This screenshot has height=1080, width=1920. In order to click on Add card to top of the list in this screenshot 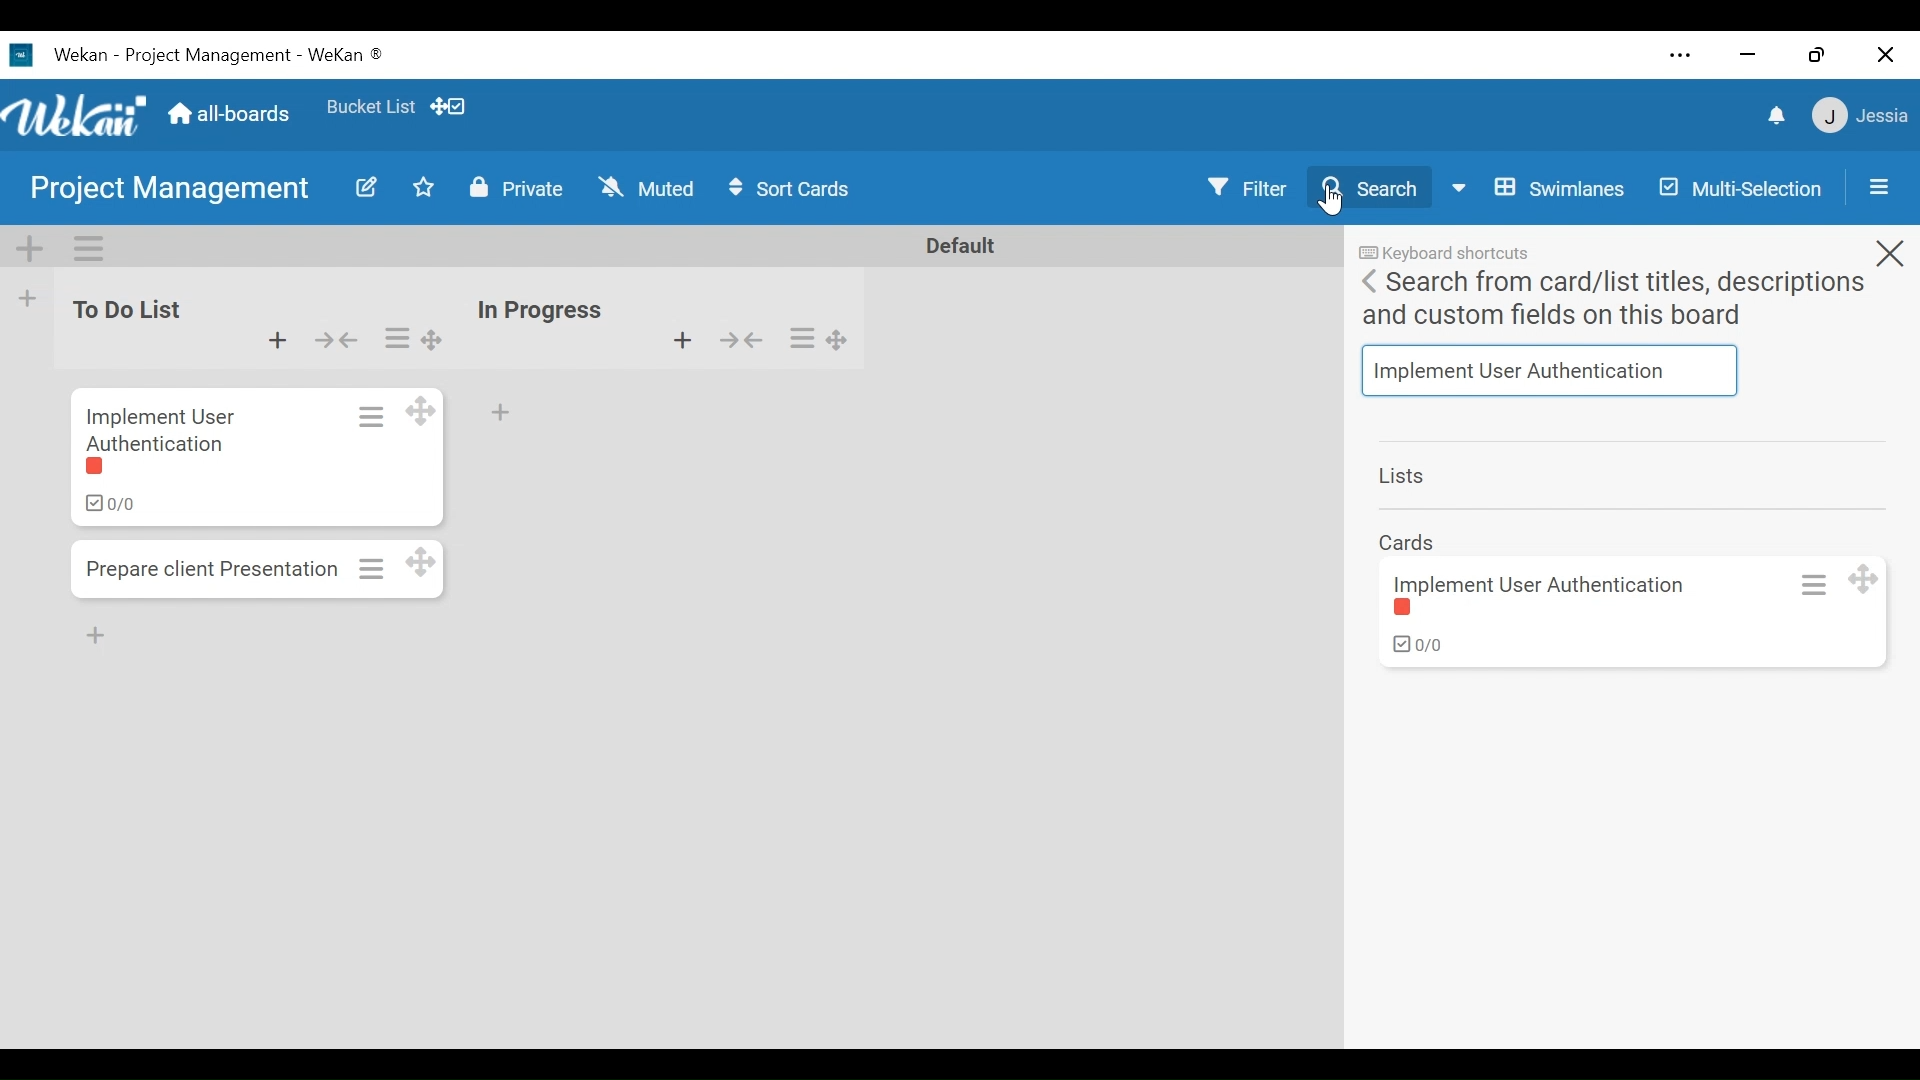, I will do `click(685, 344)`.